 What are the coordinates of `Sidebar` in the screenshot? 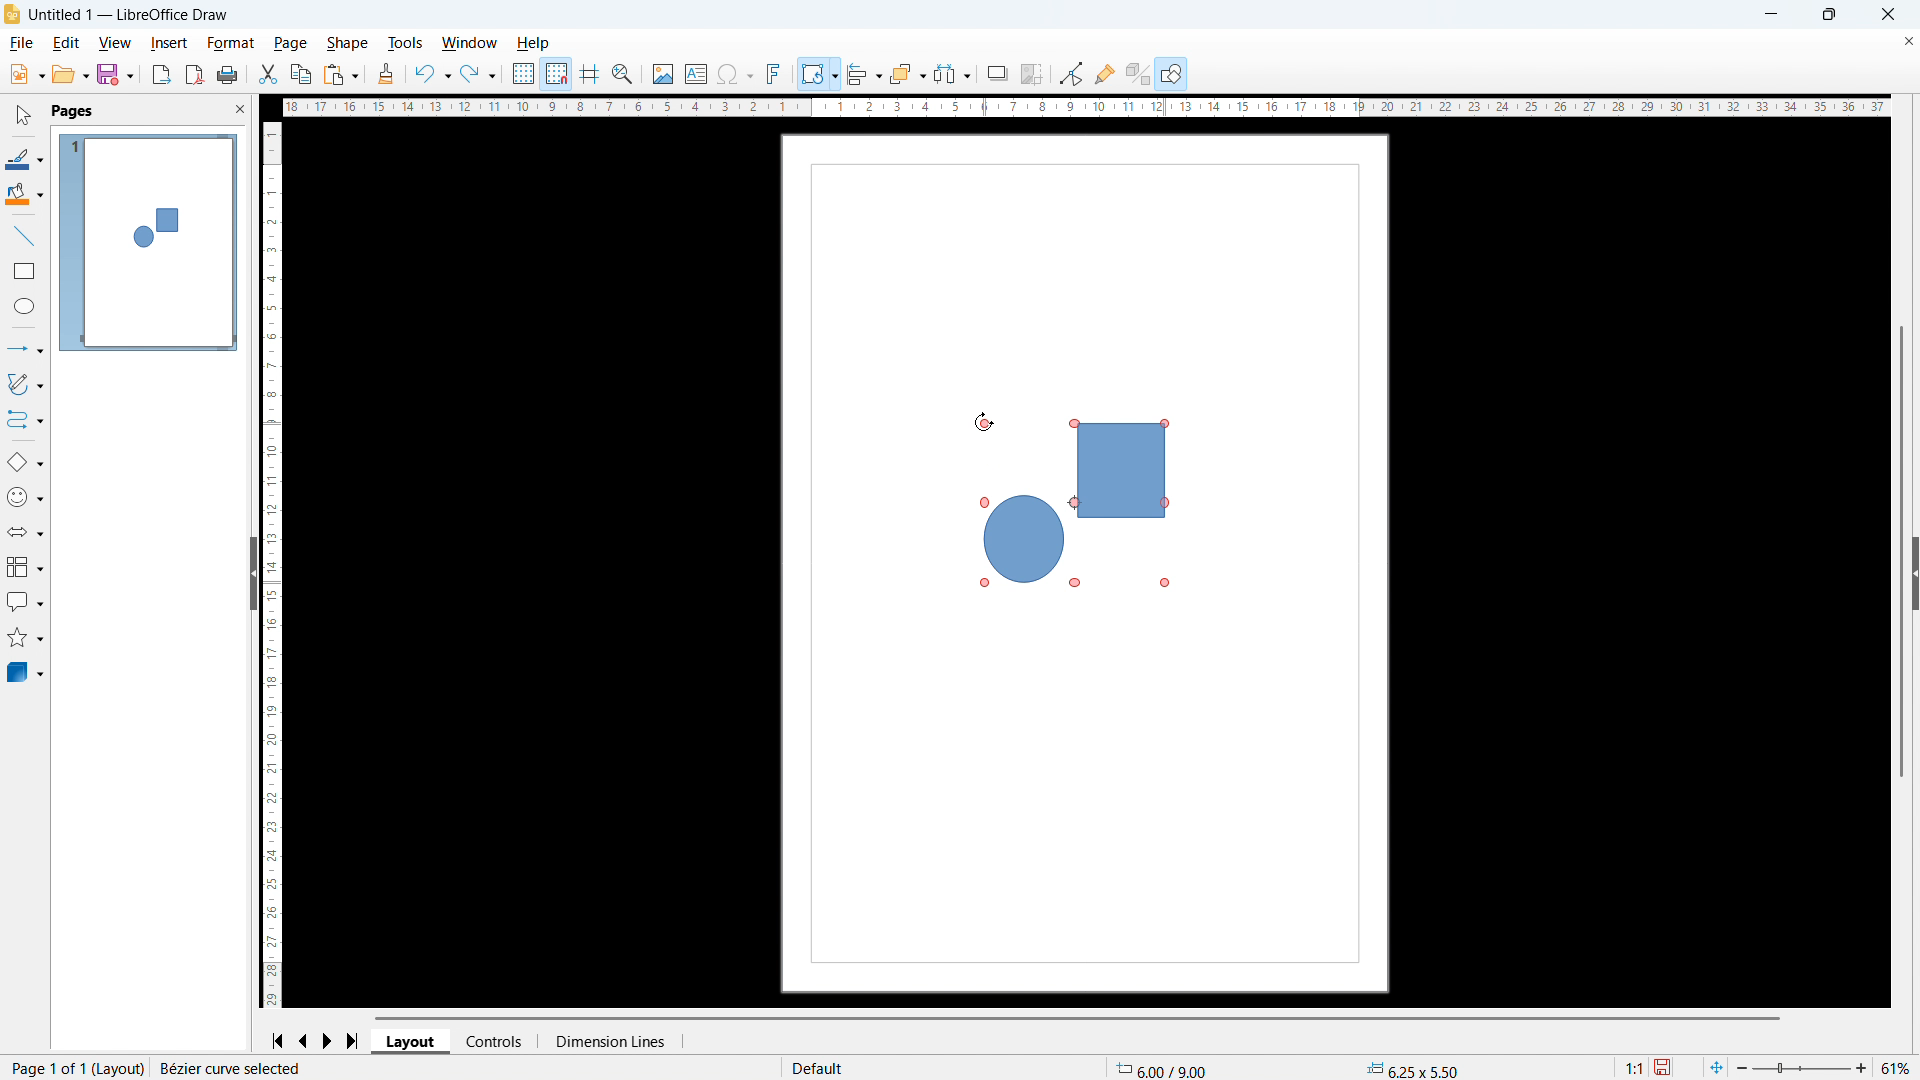 It's located at (1908, 572).